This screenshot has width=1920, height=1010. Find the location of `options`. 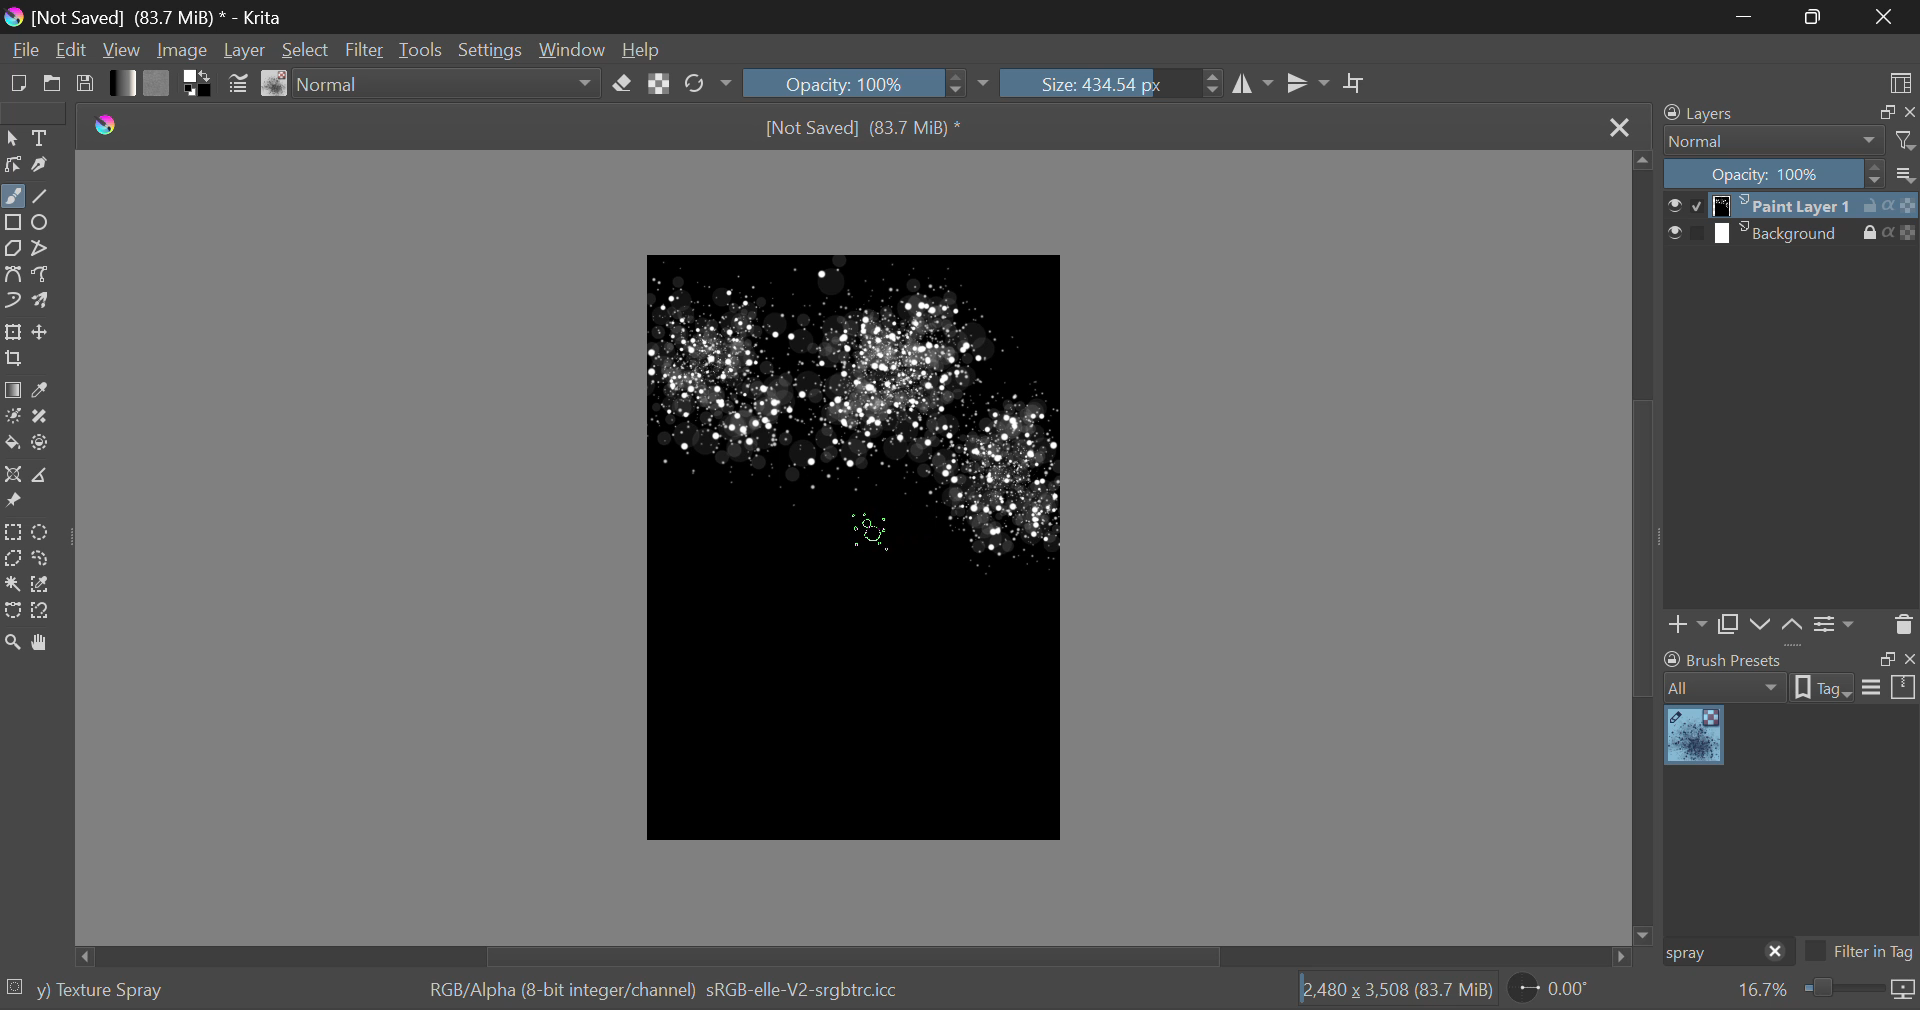

options is located at coordinates (1889, 686).